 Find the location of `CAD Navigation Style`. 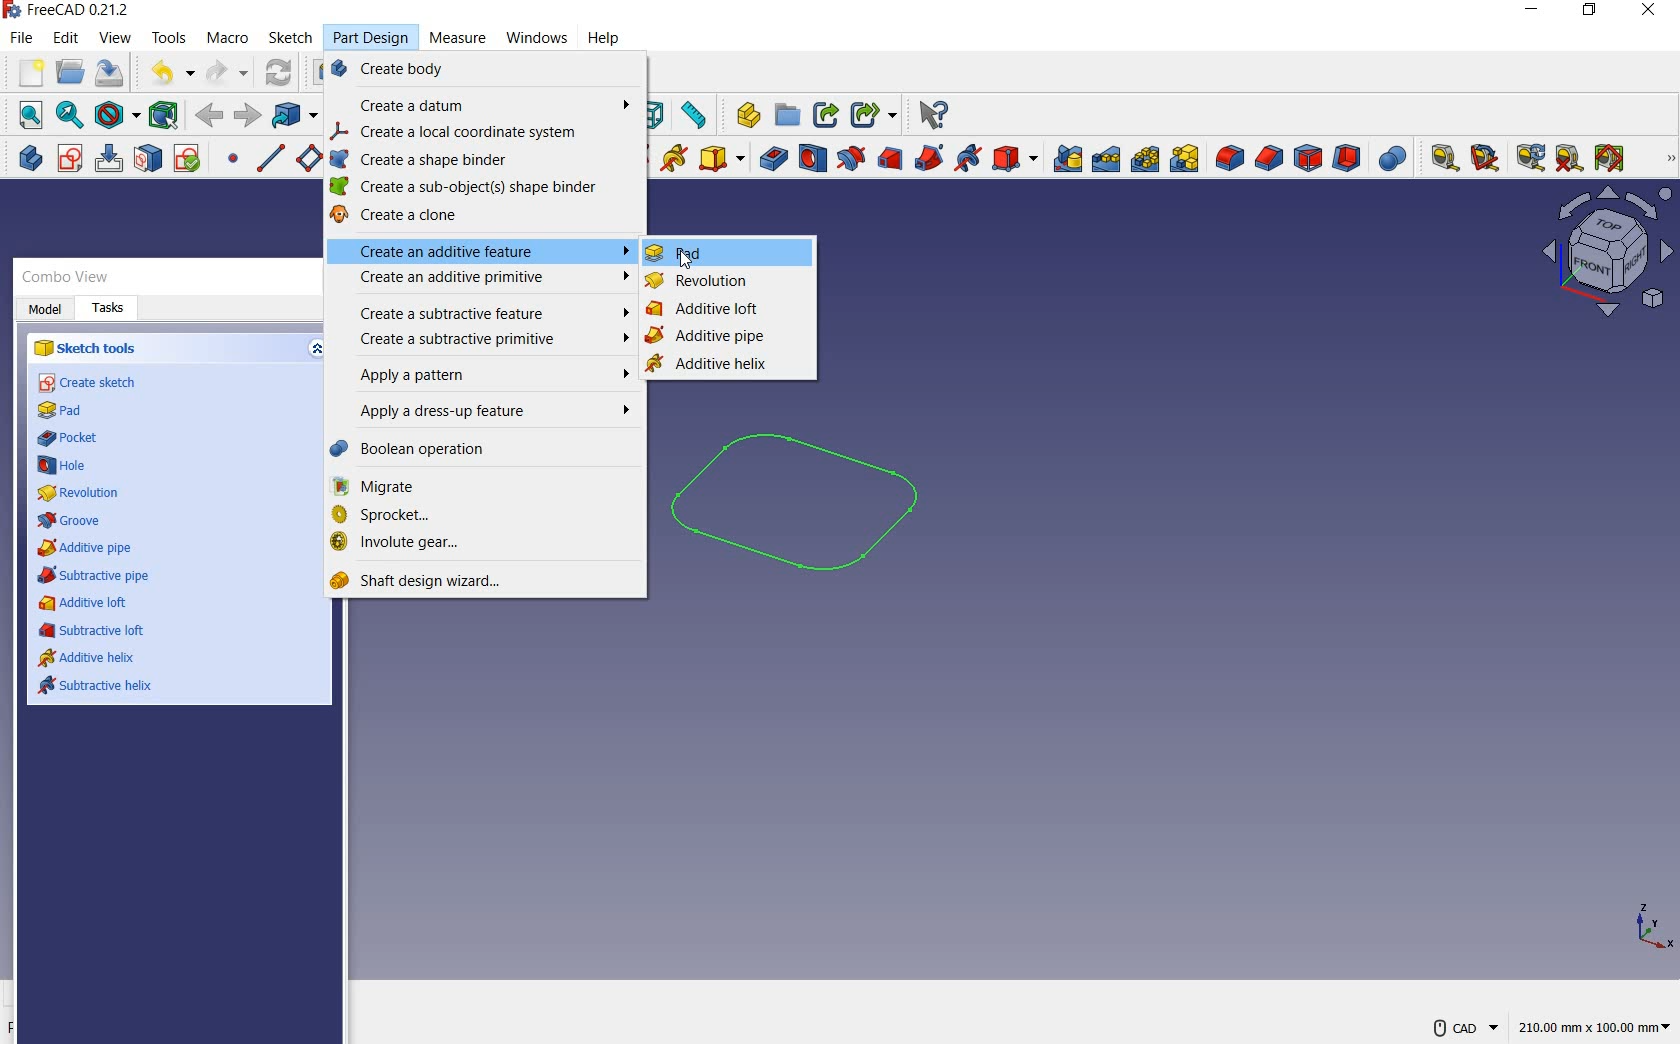

CAD Navigation Style is located at coordinates (1465, 1023).